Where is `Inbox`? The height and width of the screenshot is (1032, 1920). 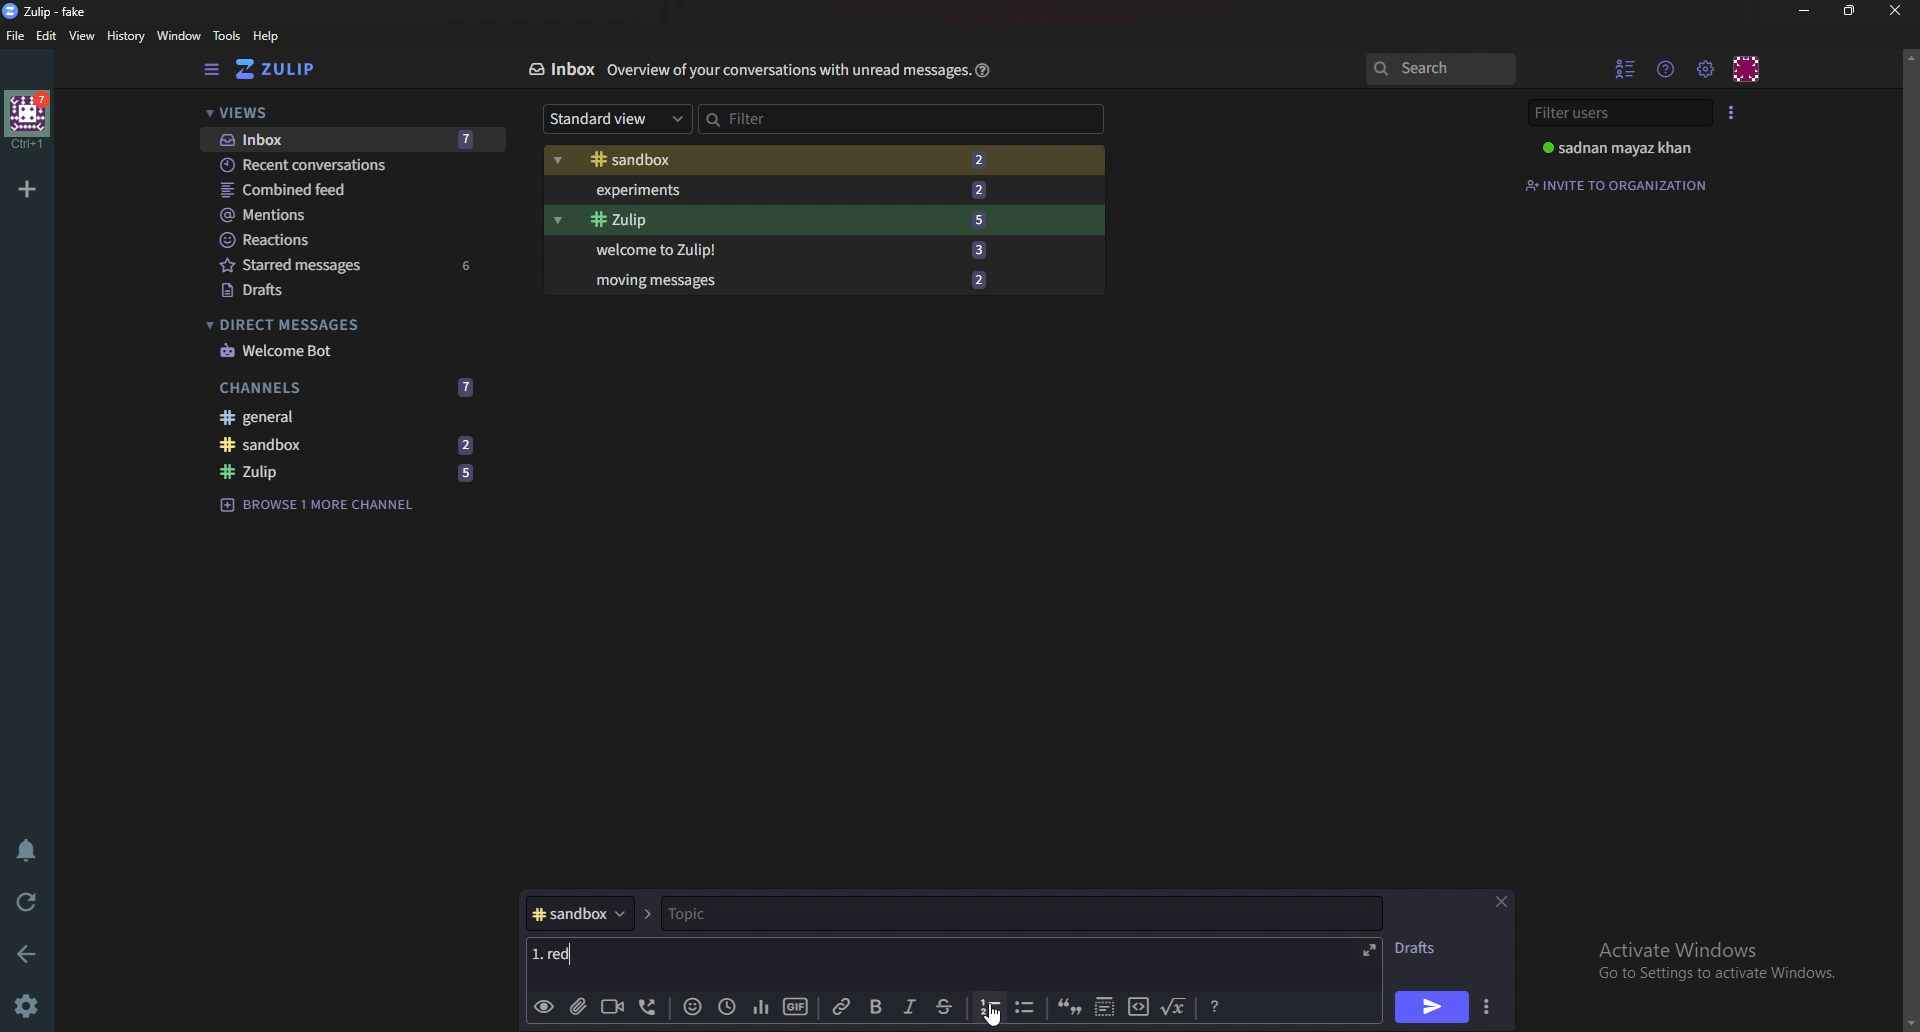
Inbox is located at coordinates (346, 139).